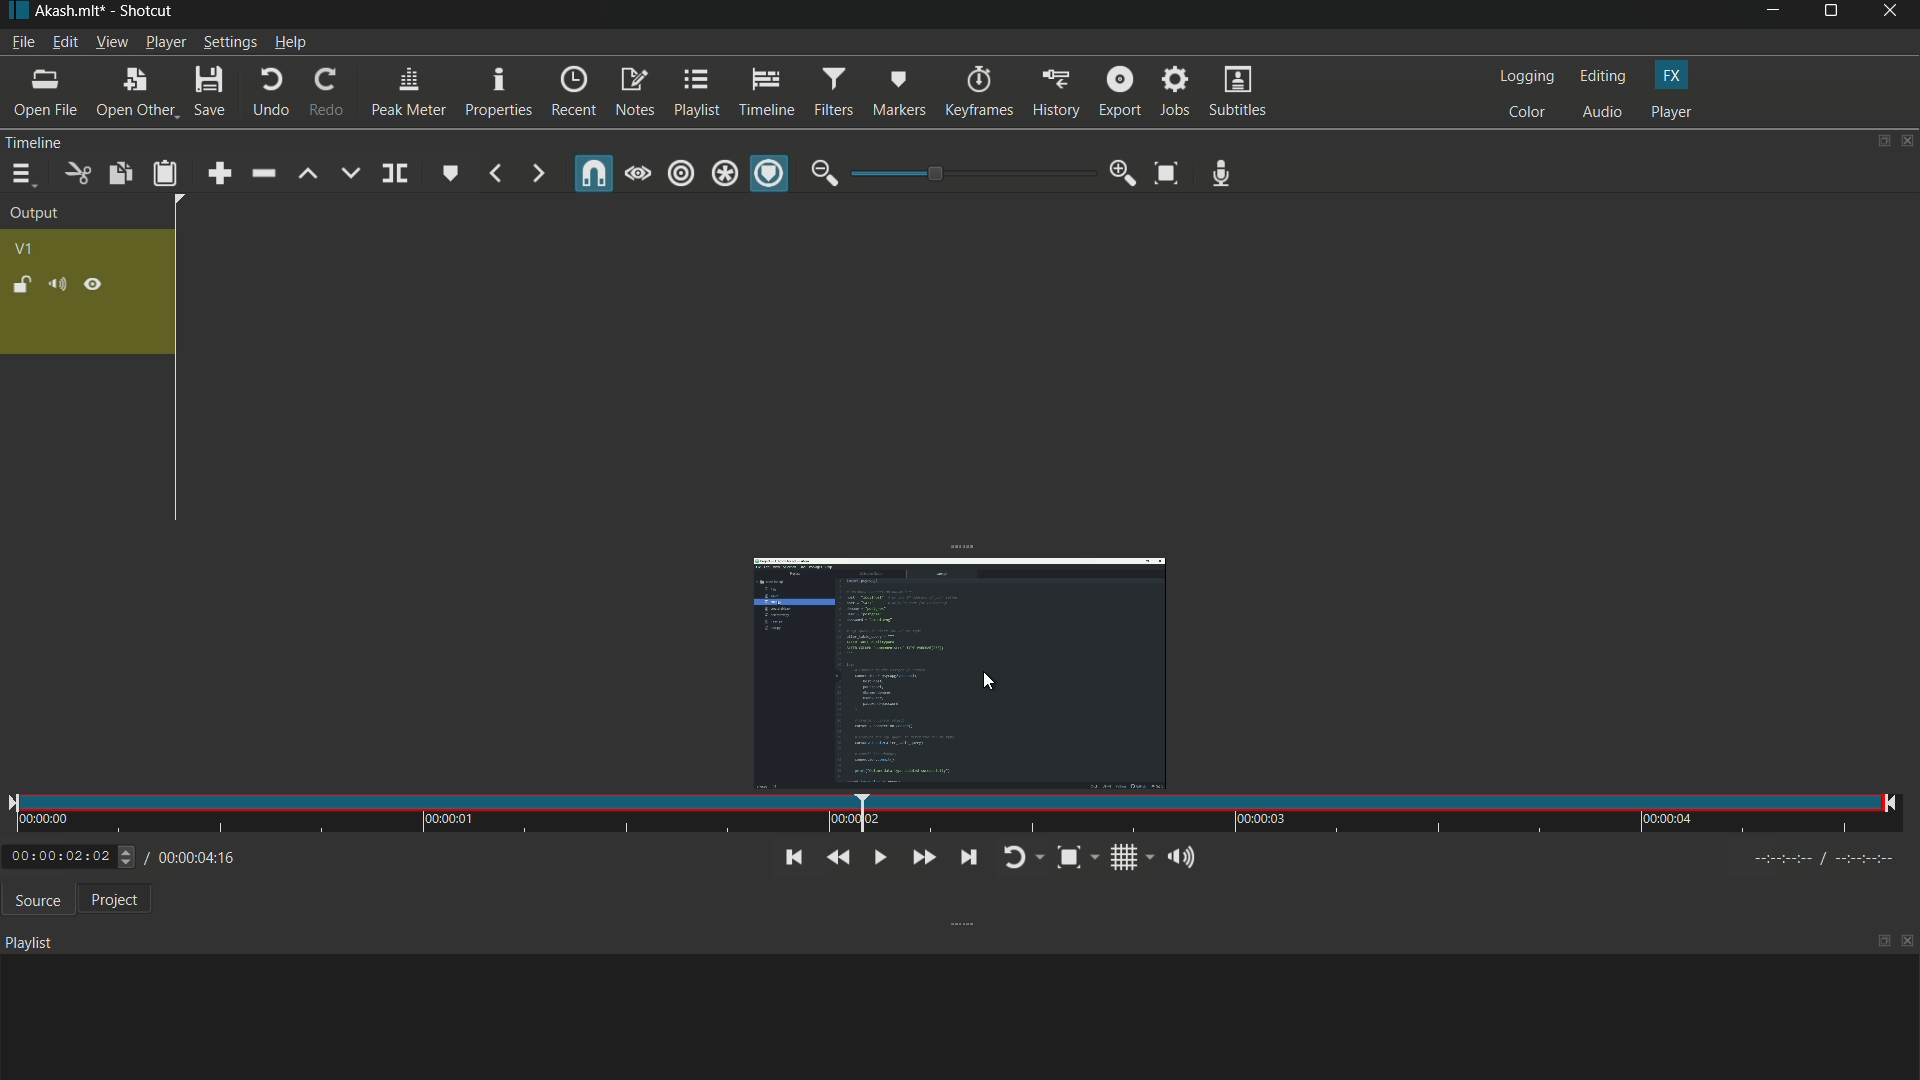  I want to click on v1, so click(23, 250).